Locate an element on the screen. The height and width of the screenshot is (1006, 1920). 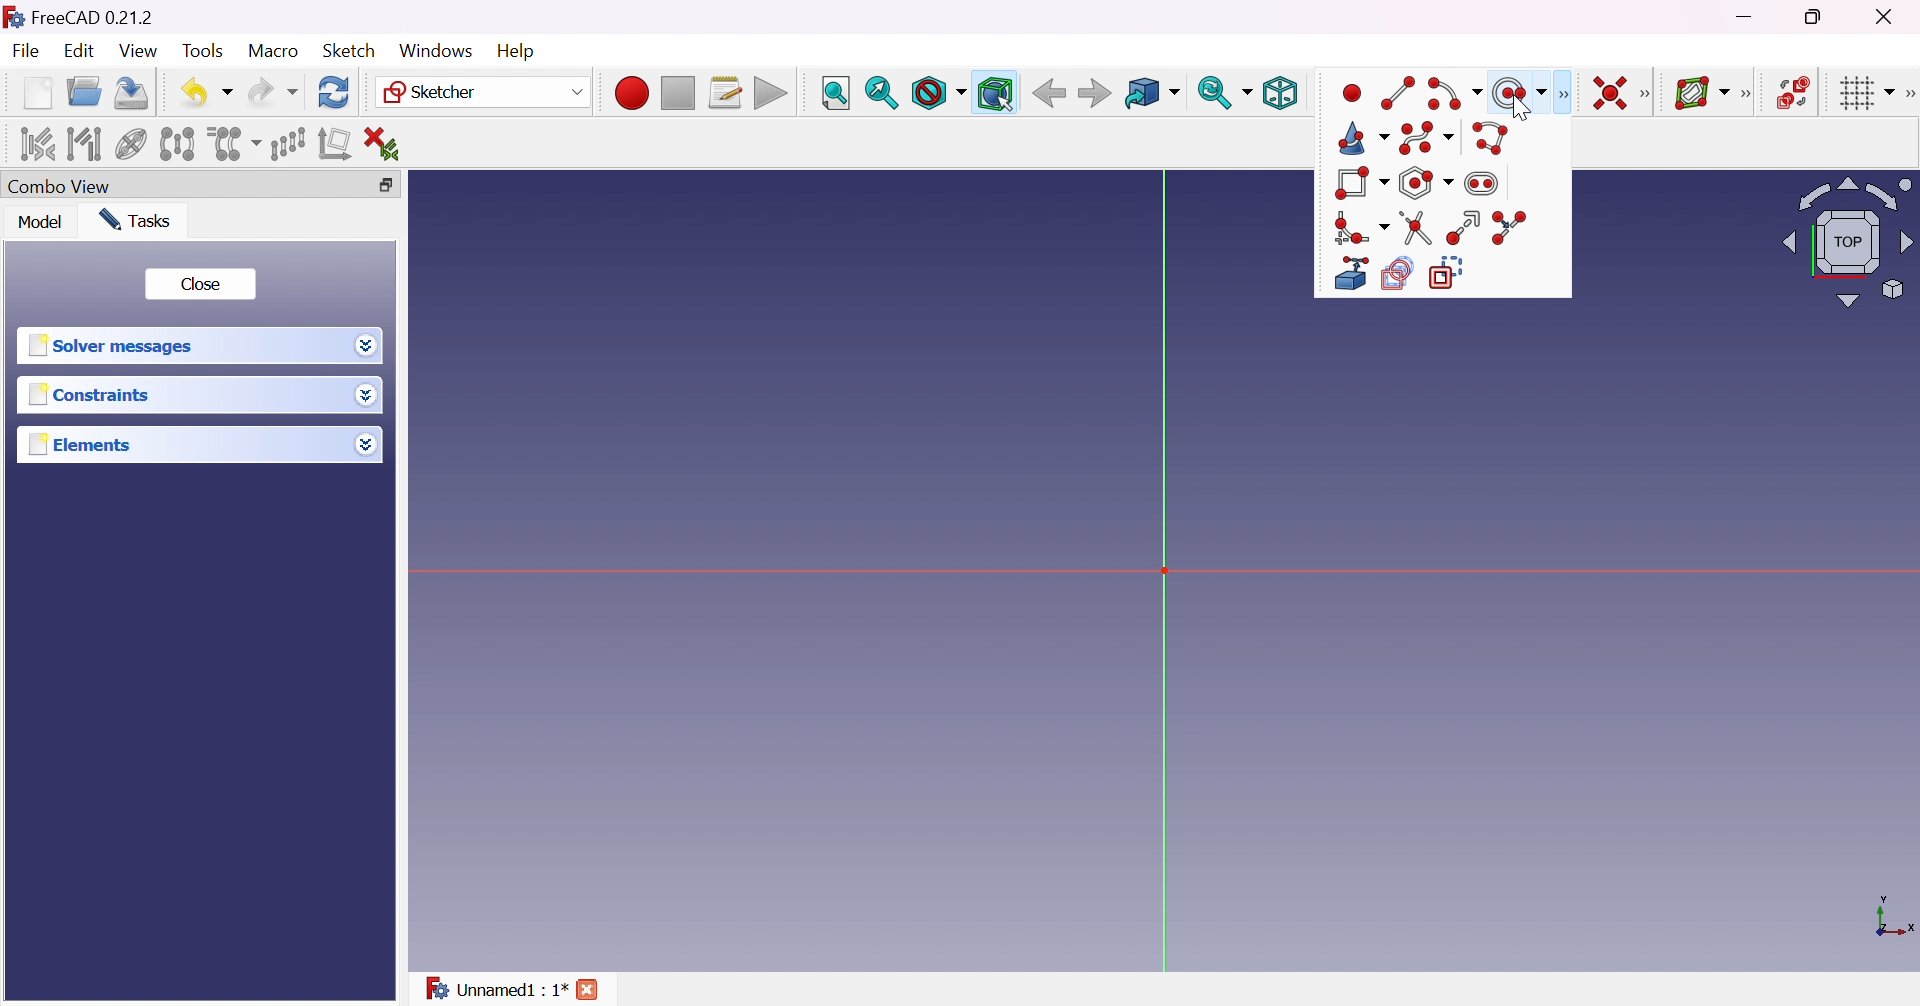
Refresh is located at coordinates (334, 91).